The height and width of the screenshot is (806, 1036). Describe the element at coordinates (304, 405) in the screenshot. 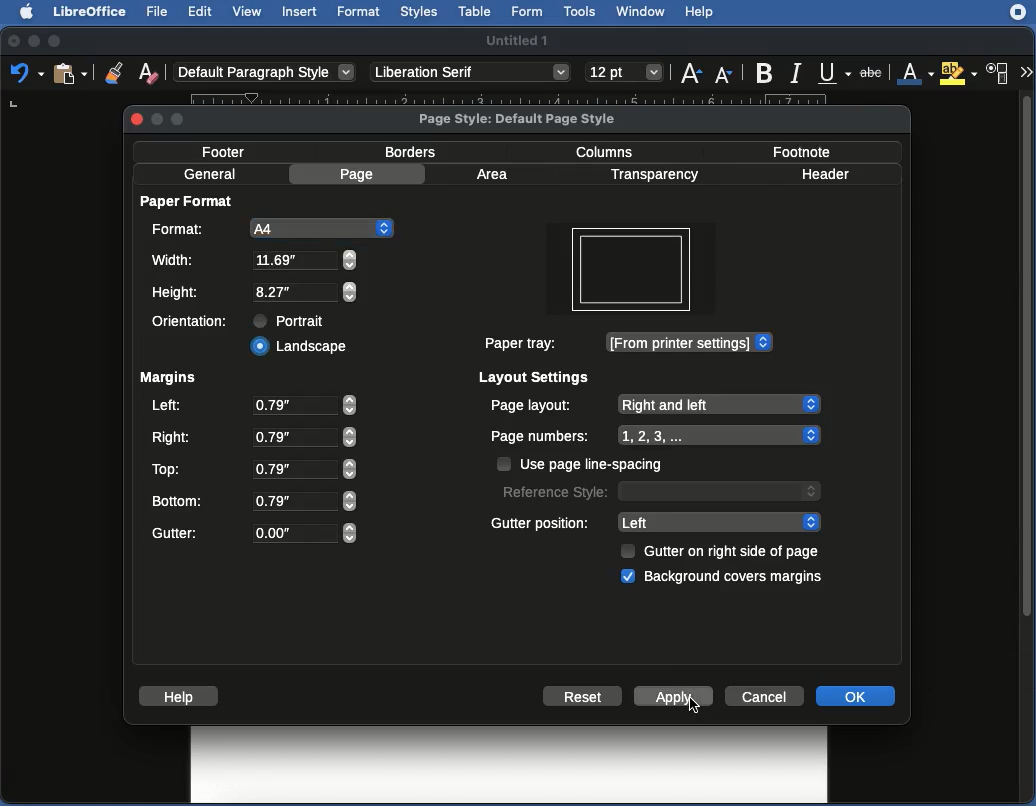

I see `0.79"` at that location.